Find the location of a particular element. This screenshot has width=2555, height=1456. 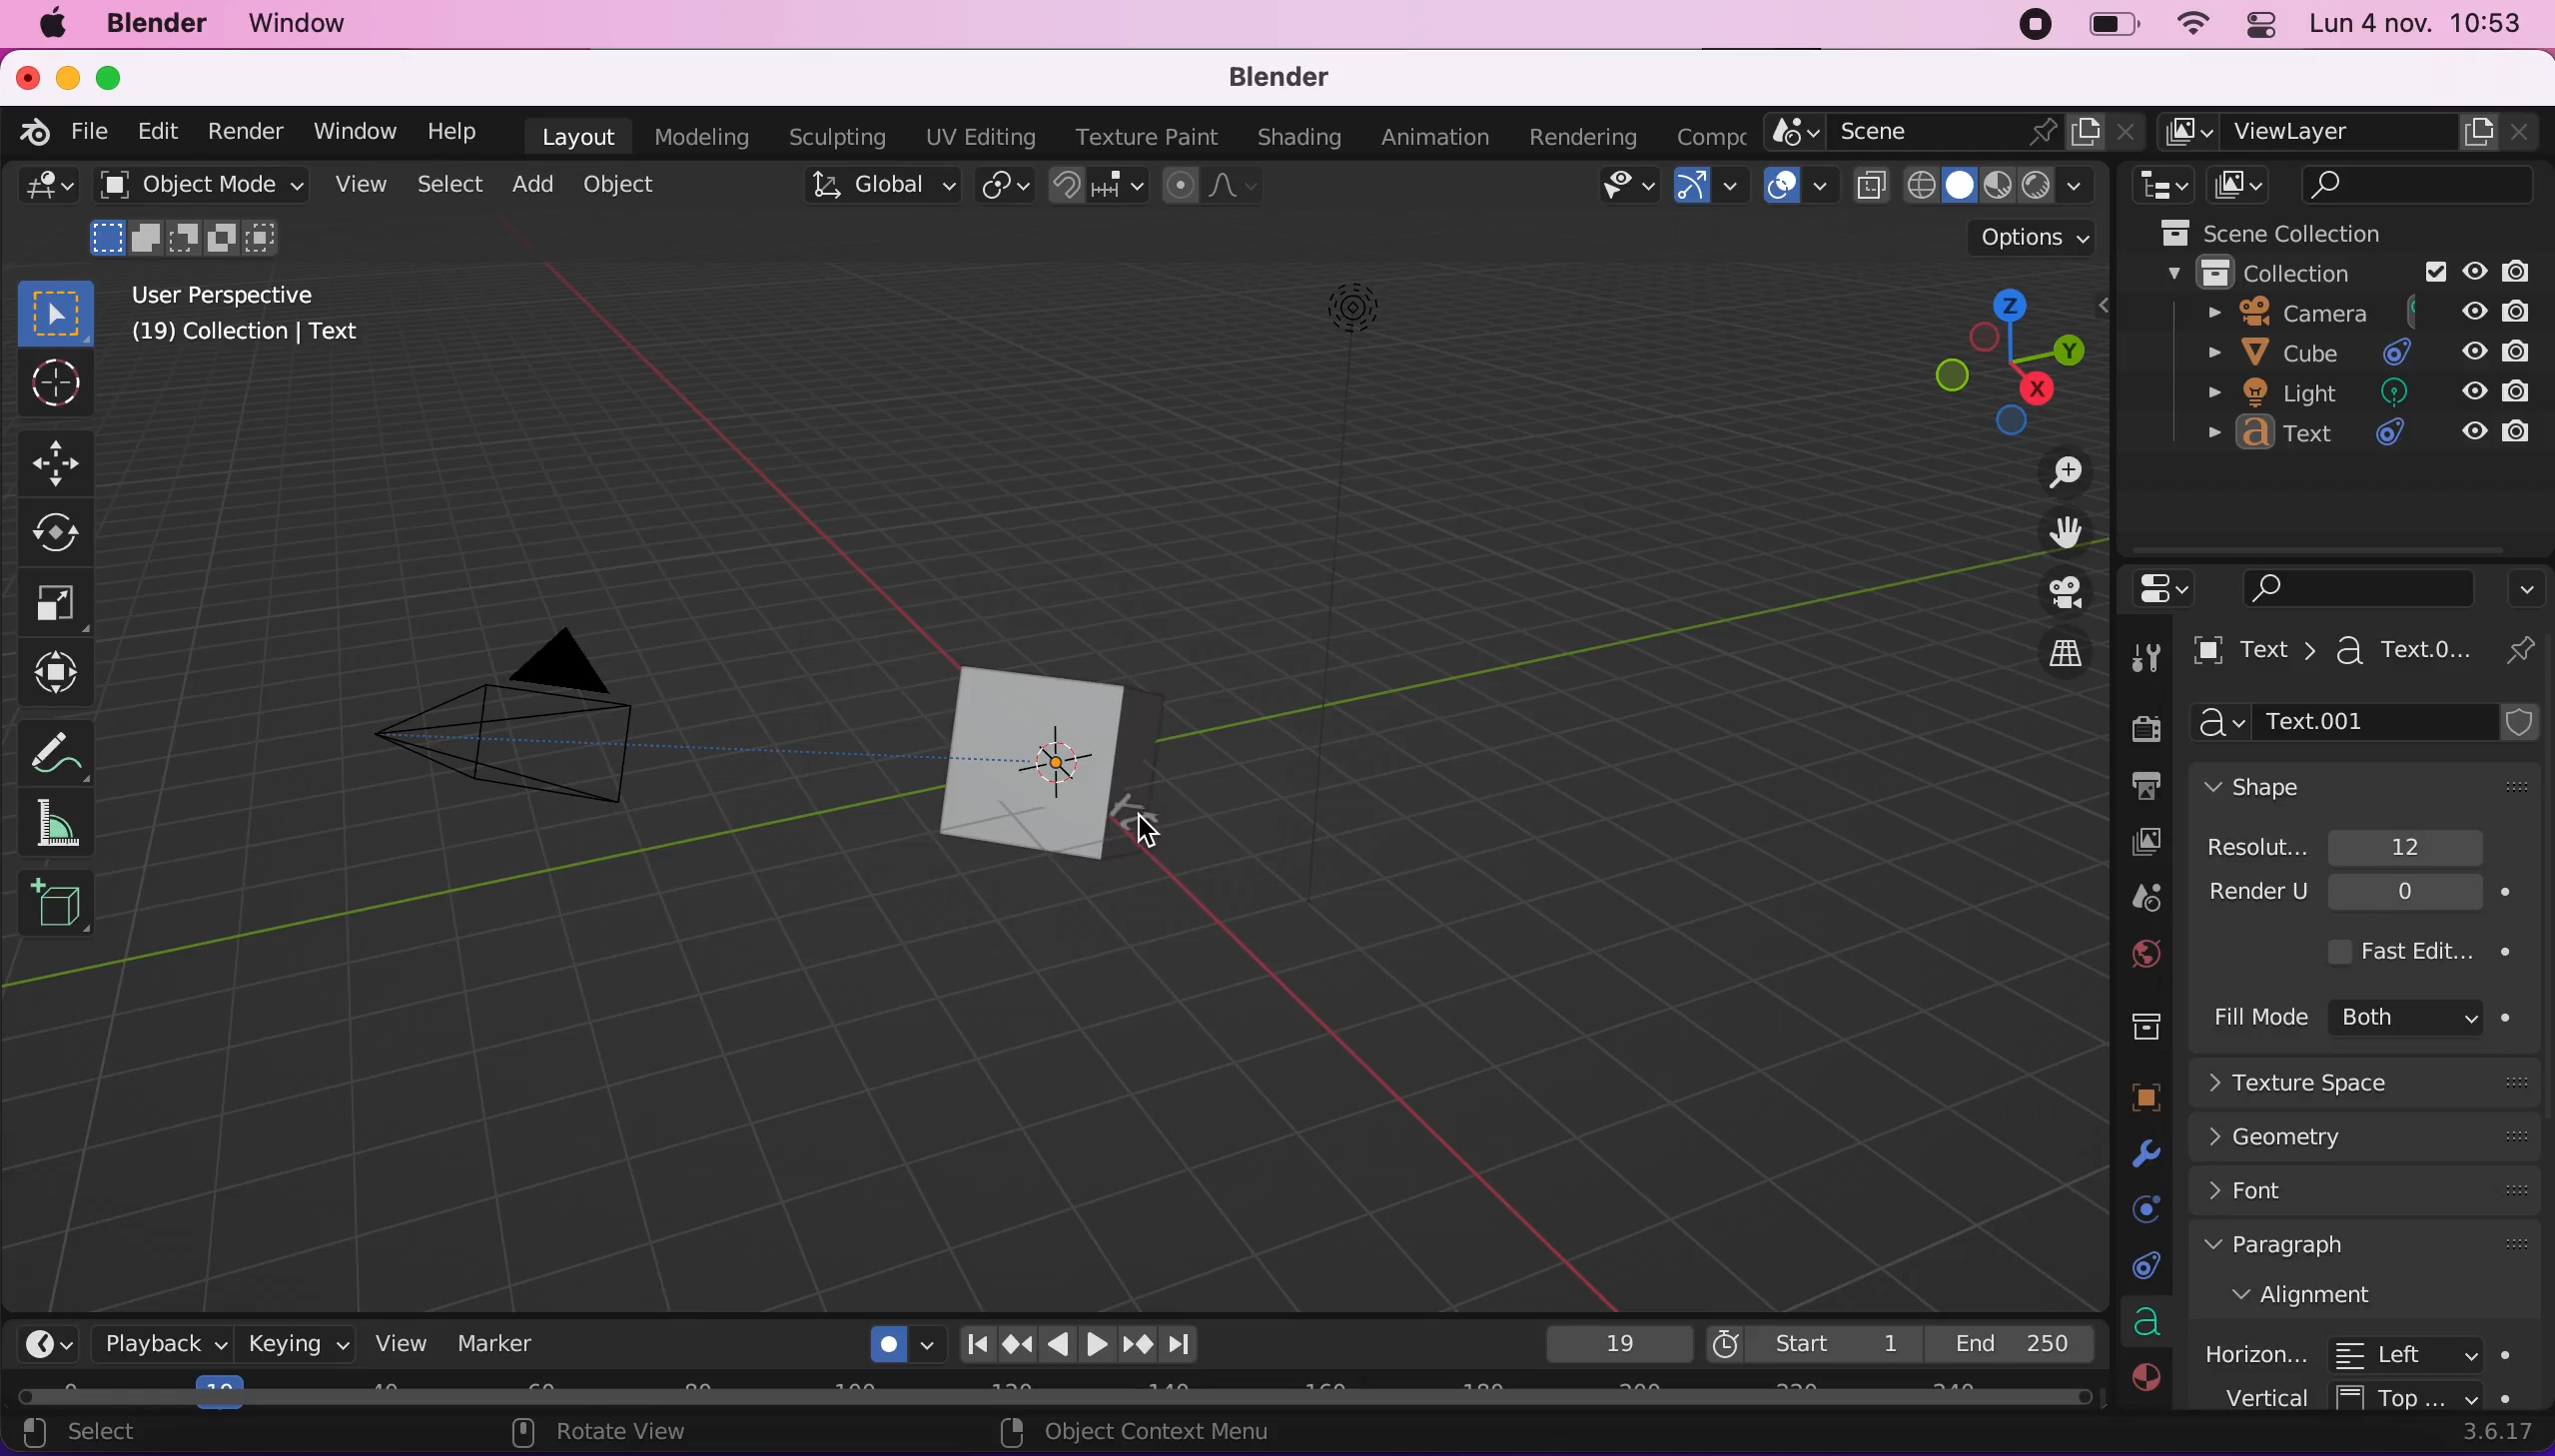

paragraph is located at coordinates (2368, 1251).